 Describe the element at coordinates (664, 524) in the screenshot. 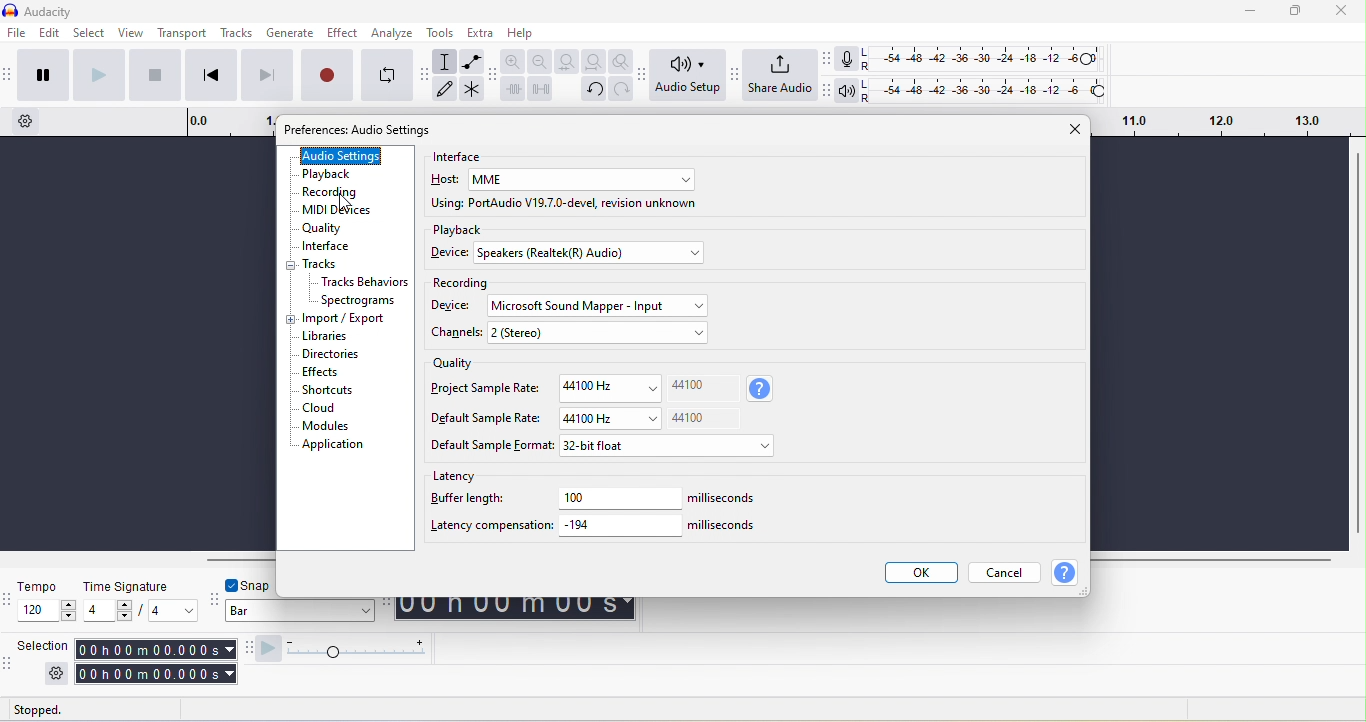

I see `-194 miliseconds` at that location.